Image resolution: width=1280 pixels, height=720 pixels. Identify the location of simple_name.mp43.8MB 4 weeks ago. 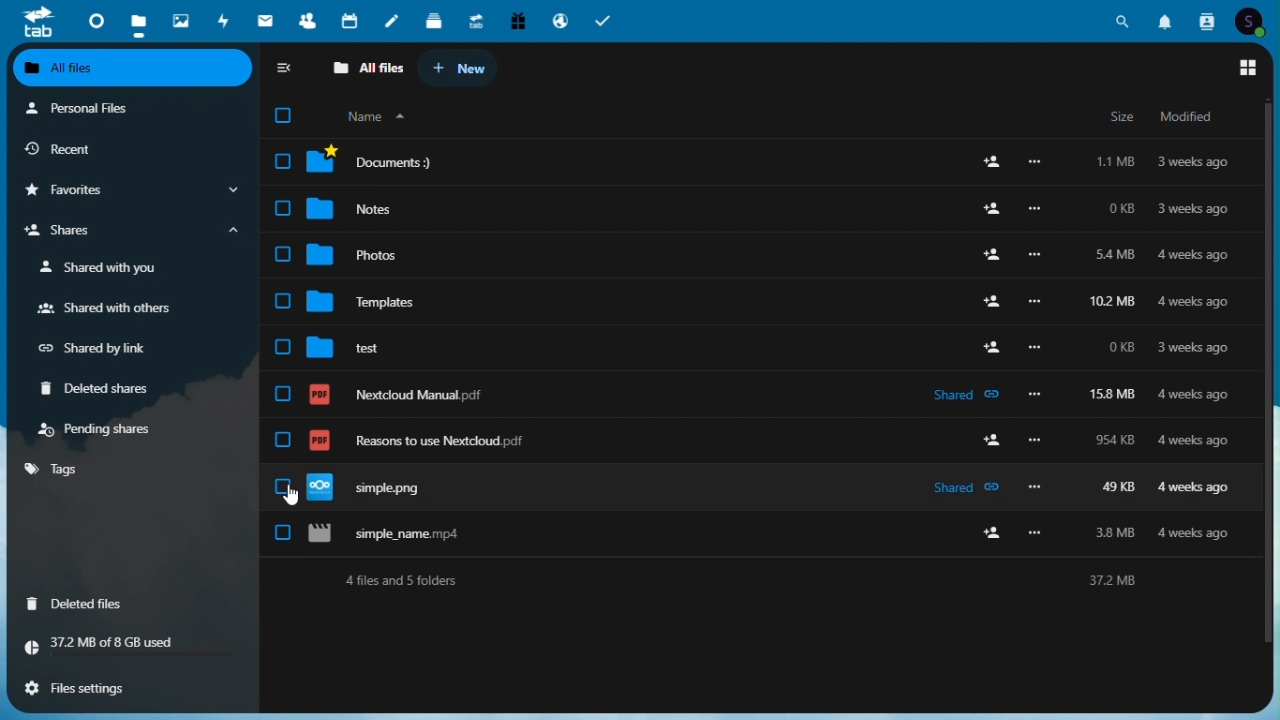
(762, 534).